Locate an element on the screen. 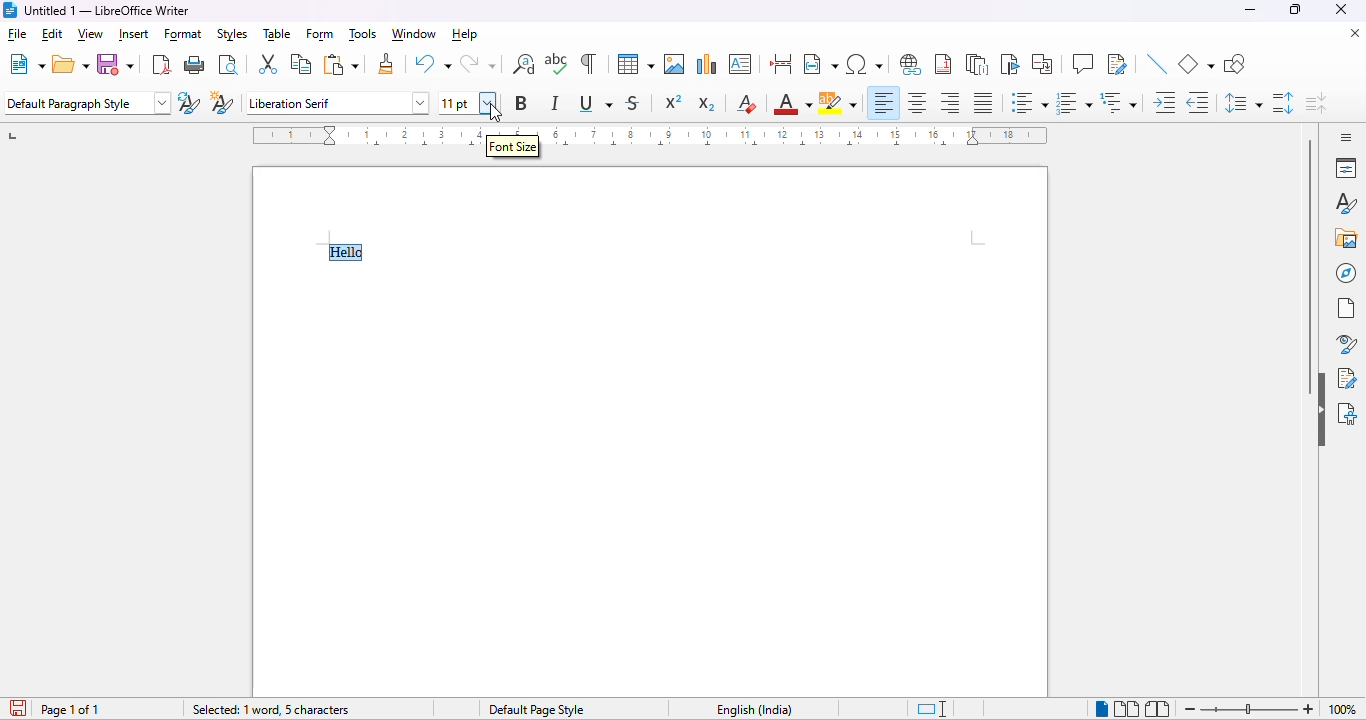  zoom out is located at coordinates (1188, 710).